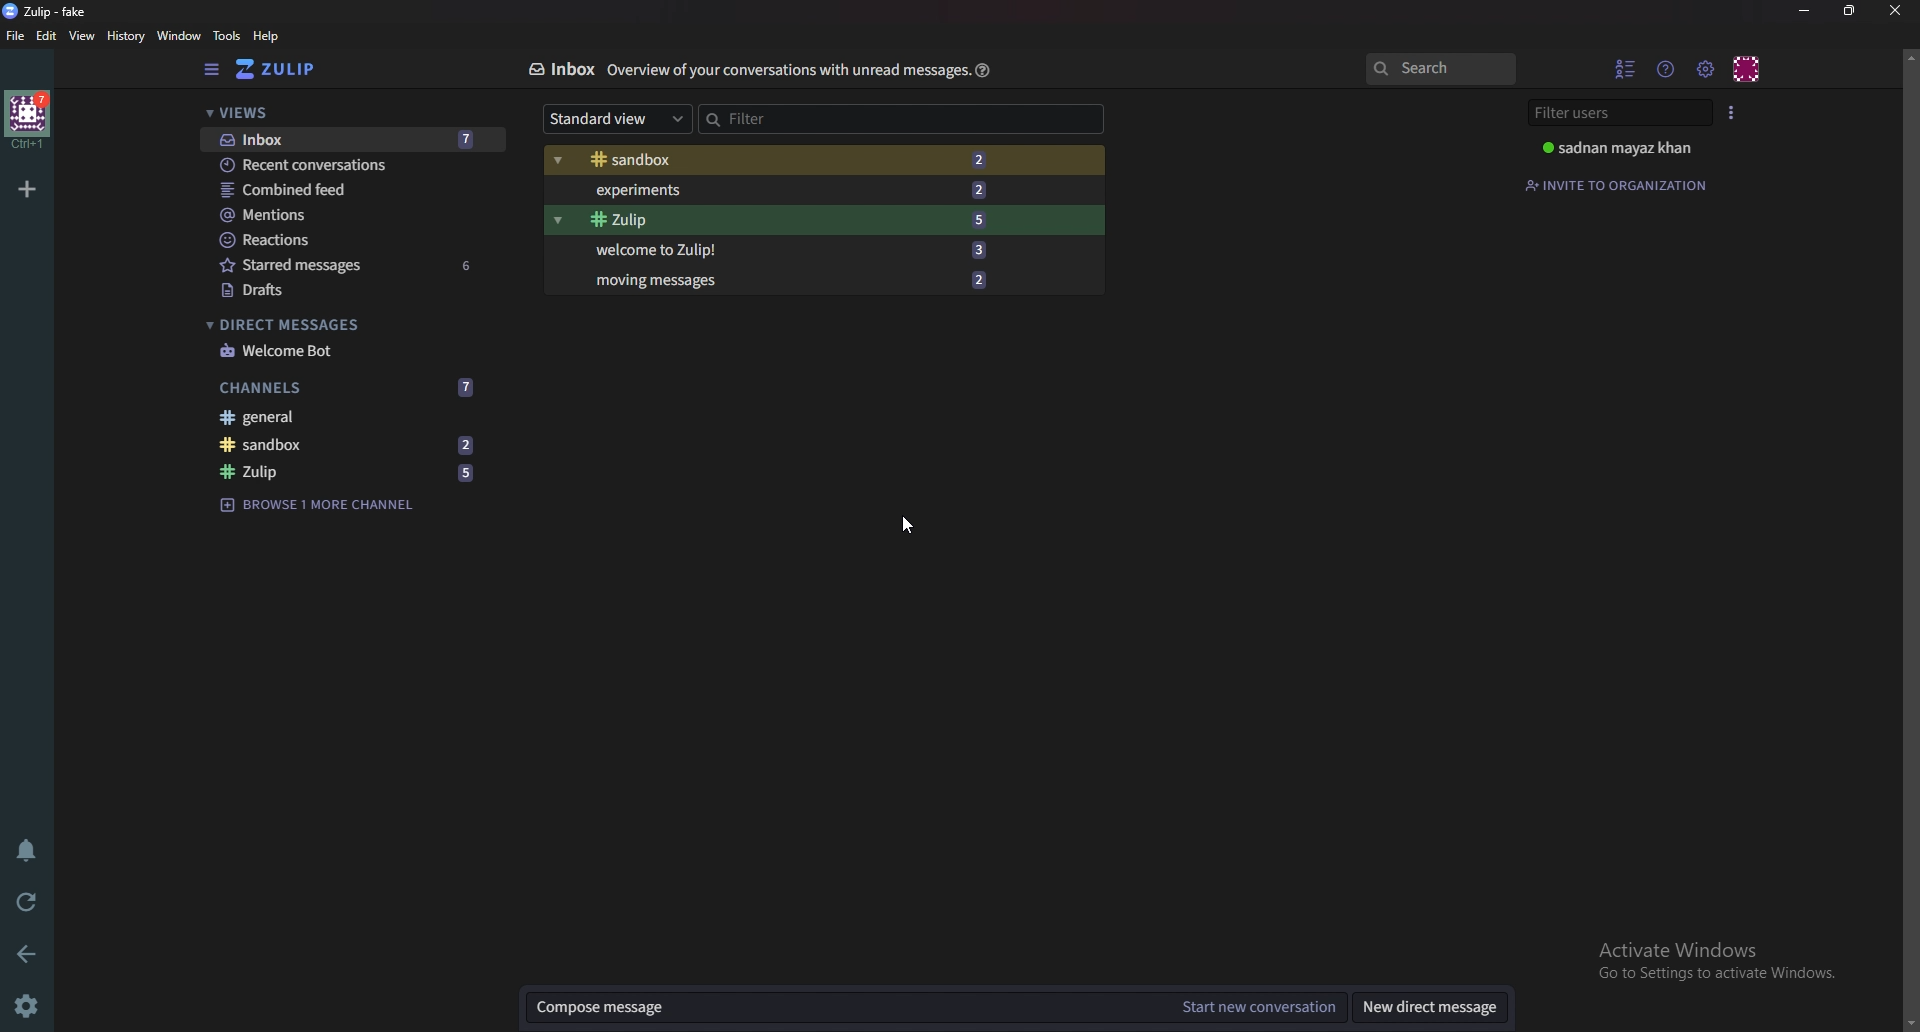 Image resolution: width=1920 pixels, height=1032 pixels. Describe the element at coordinates (345, 350) in the screenshot. I see `welcome bot` at that location.